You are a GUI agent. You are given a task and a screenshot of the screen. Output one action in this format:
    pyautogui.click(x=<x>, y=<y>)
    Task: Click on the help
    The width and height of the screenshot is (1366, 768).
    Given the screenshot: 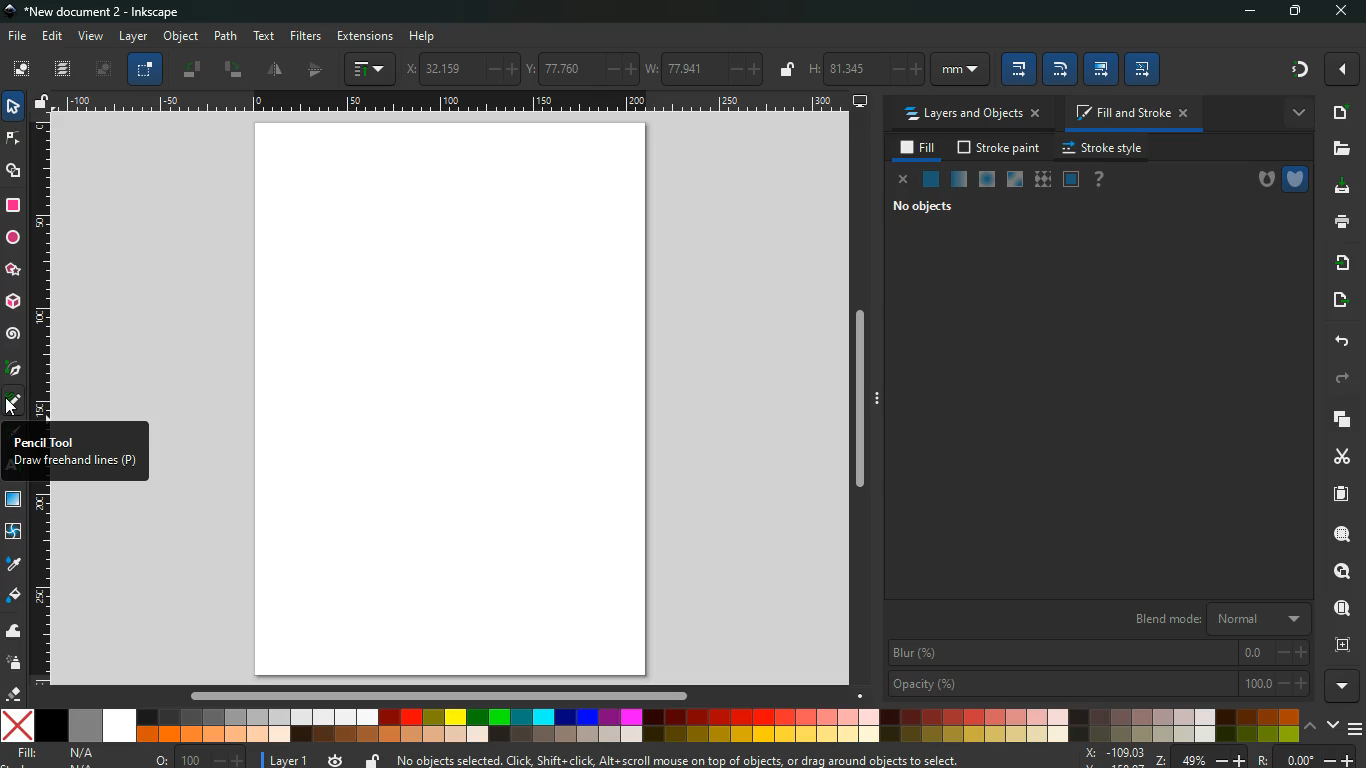 What is the action you would take?
    pyautogui.click(x=423, y=36)
    